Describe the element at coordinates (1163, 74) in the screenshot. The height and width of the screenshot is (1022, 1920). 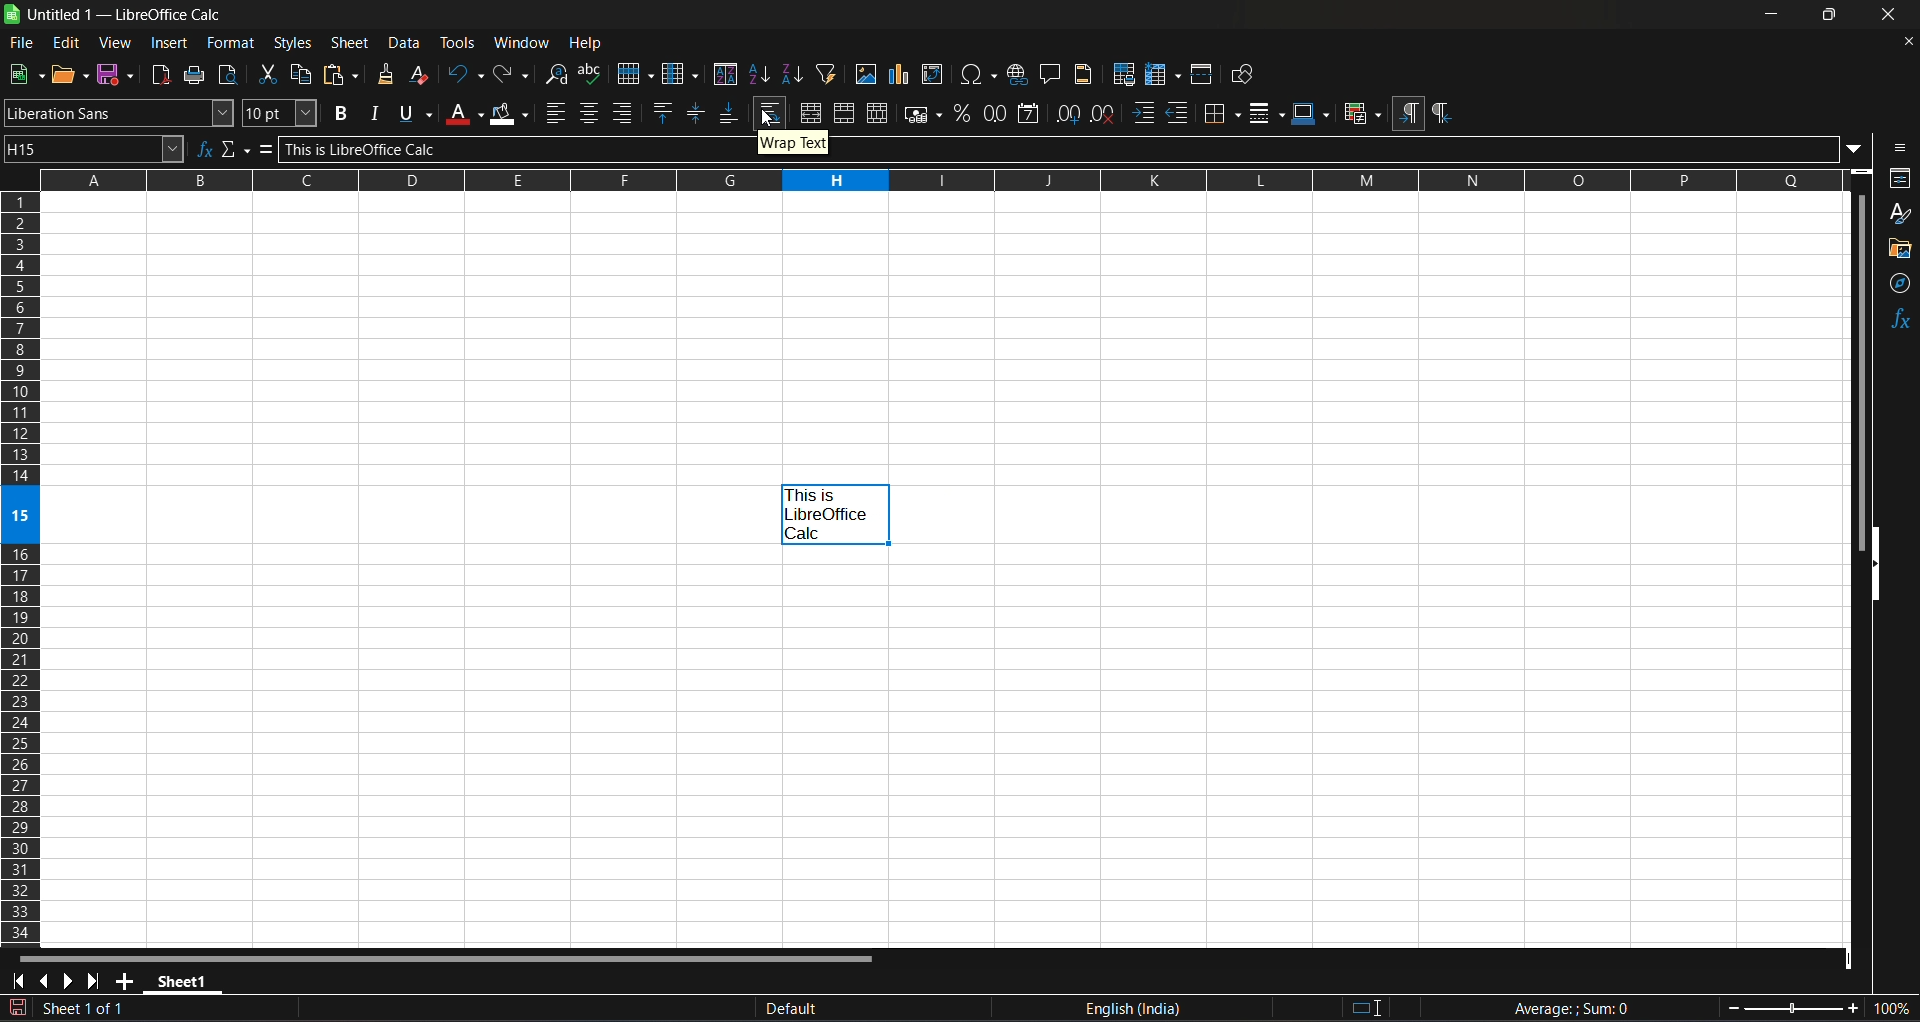
I see `freeze rows nd columns` at that location.